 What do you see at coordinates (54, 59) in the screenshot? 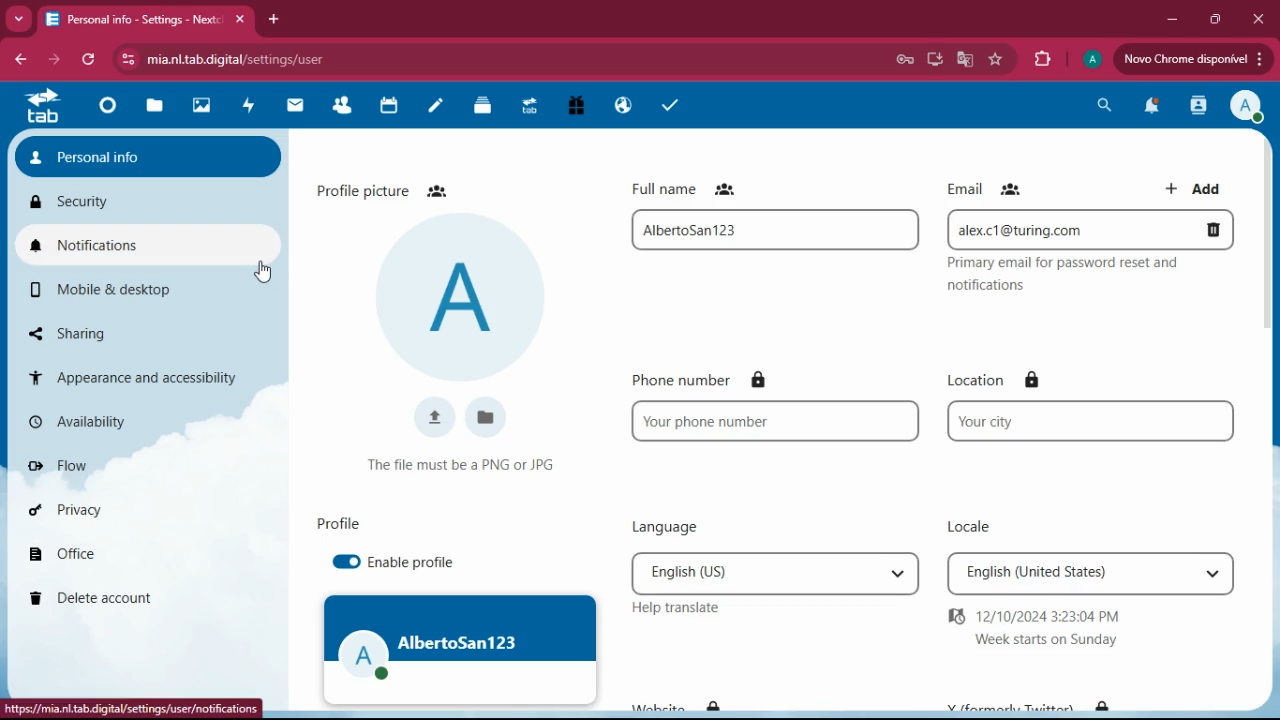
I see `forward` at bounding box center [54, 59].